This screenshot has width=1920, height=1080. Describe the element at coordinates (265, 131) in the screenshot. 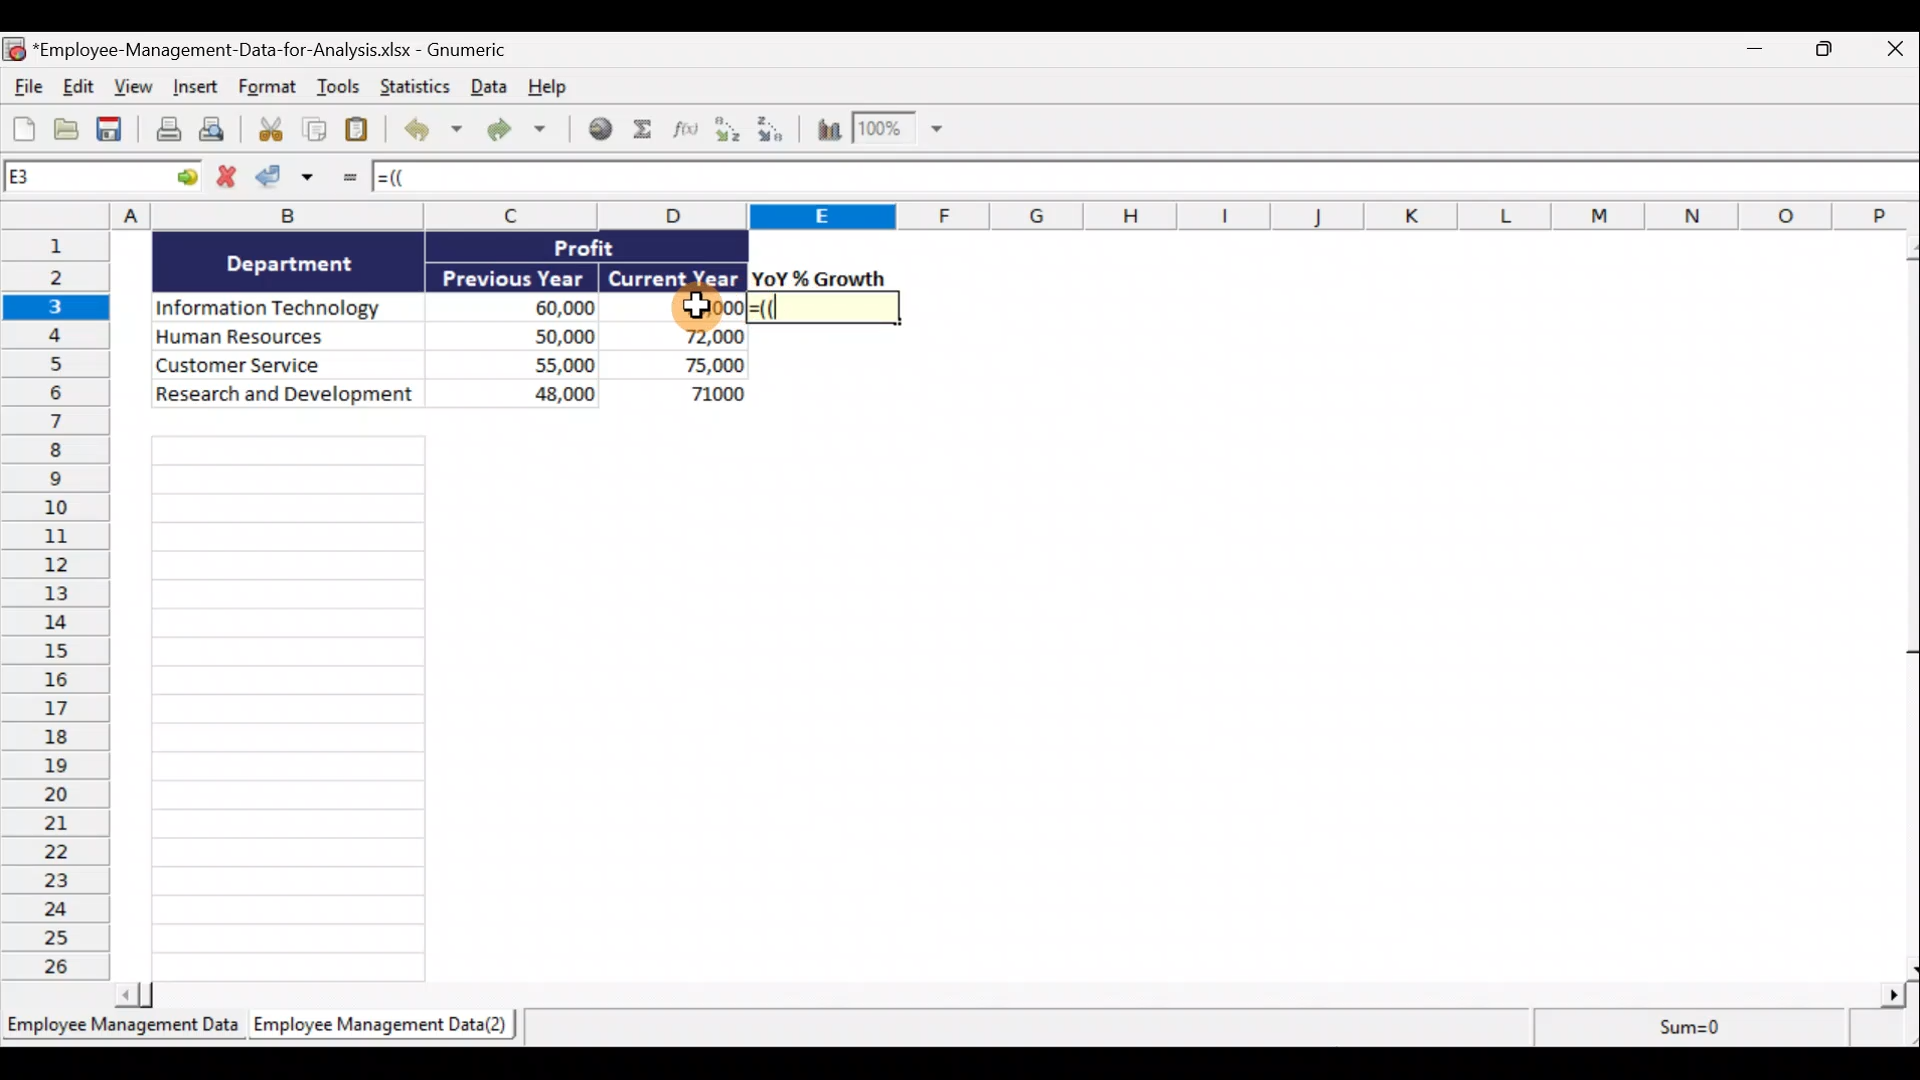

I see `Cut selection` at that location.